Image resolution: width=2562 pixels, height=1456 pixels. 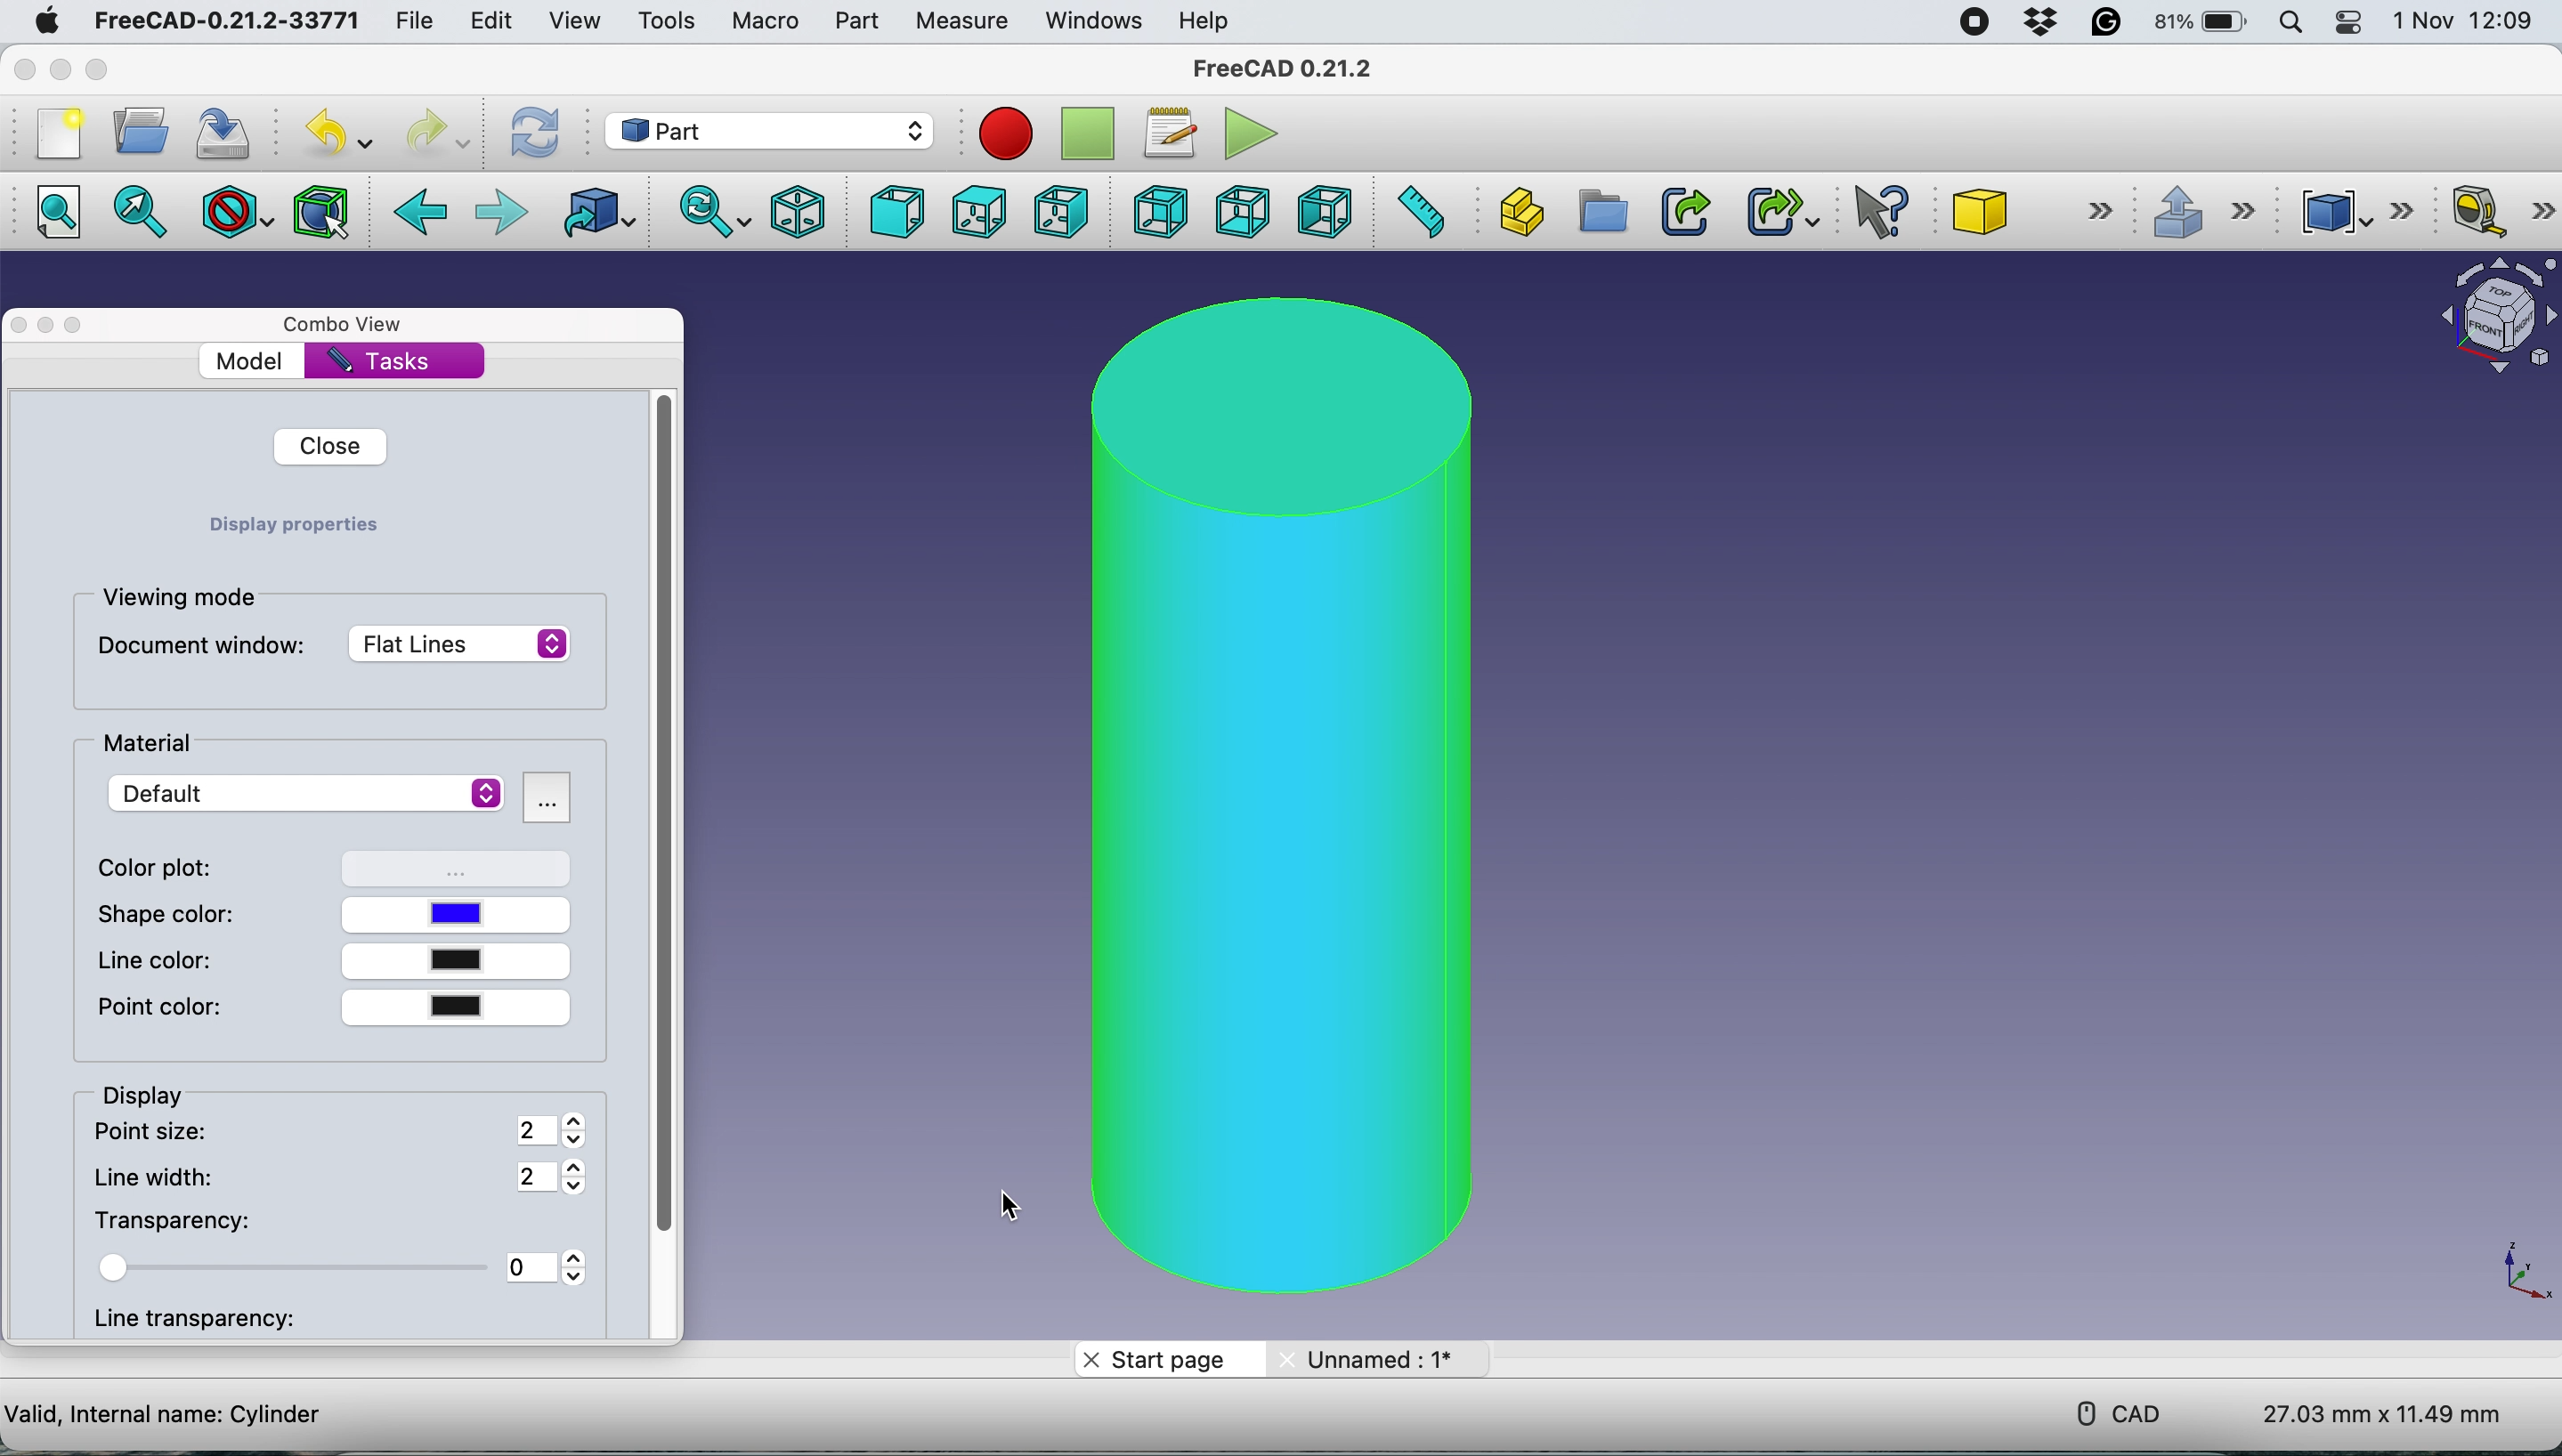 I want to click on stop recording macros, so click(x=1086, y=134).